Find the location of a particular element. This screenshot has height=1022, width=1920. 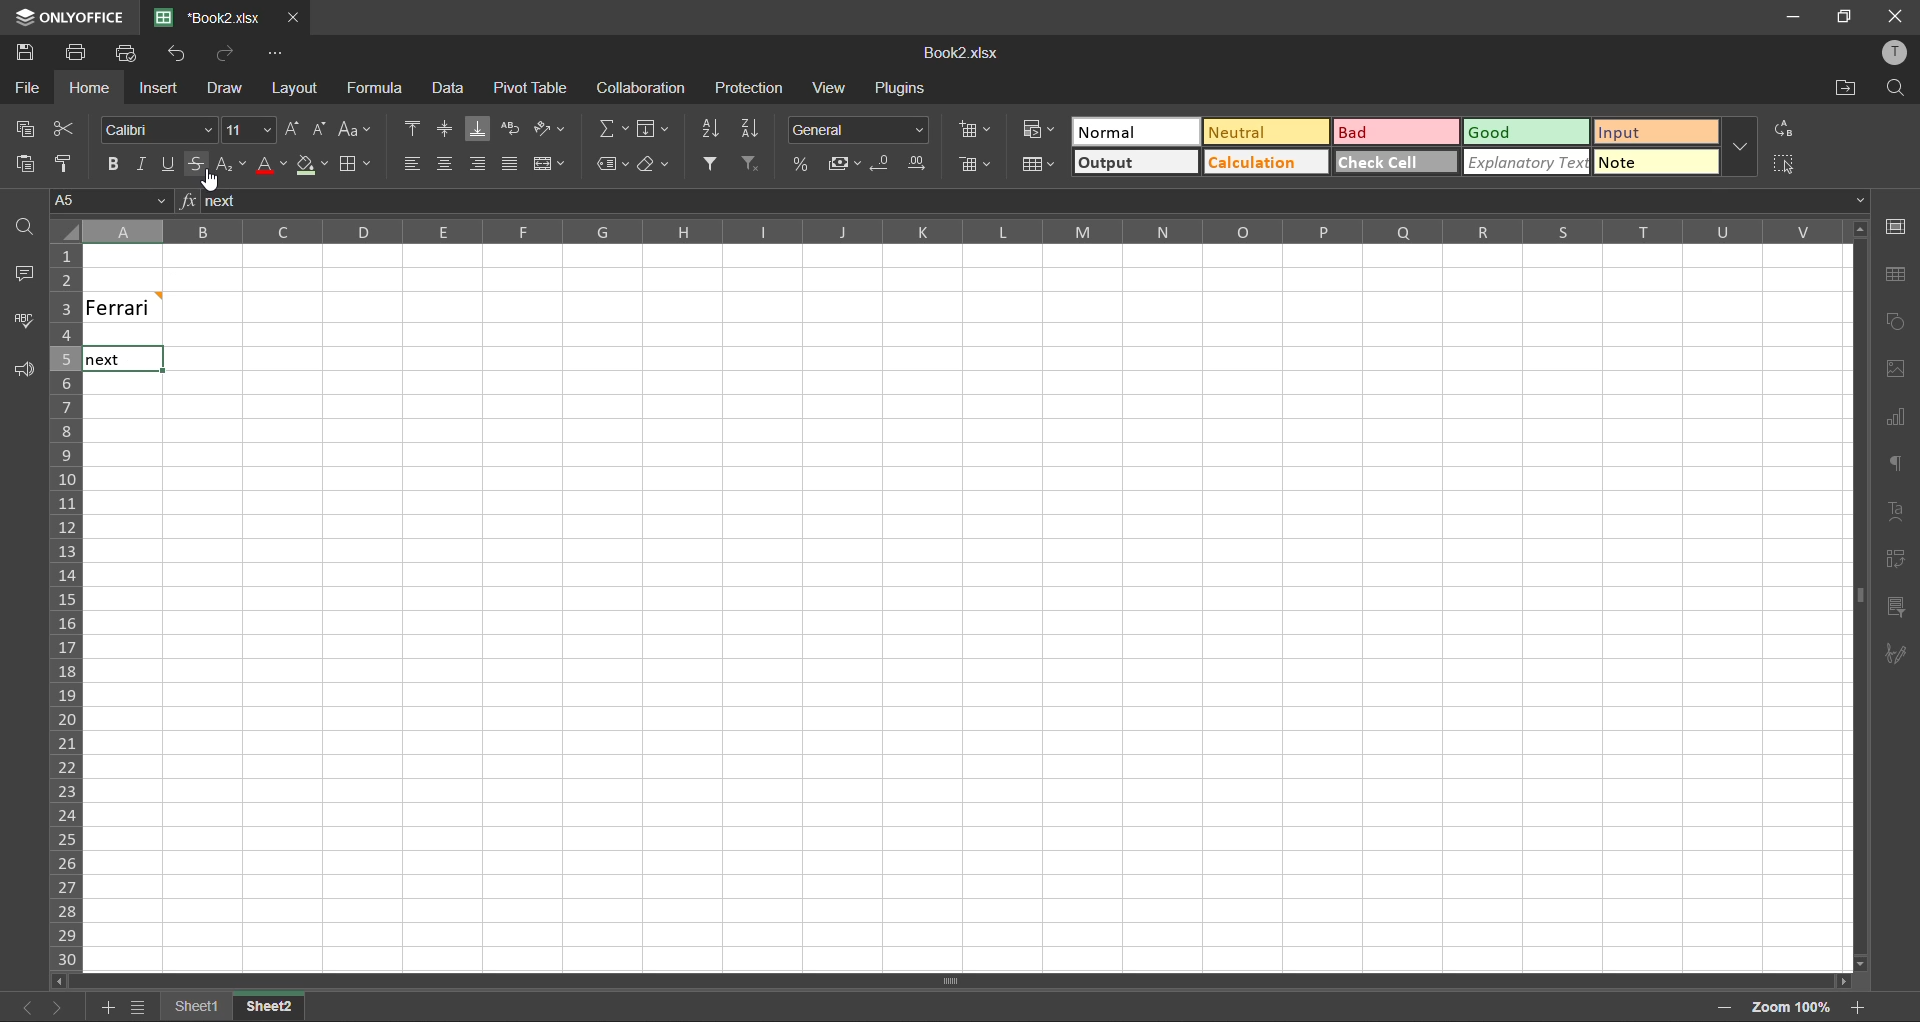

paragraph is located at coordinates (1901, 465).